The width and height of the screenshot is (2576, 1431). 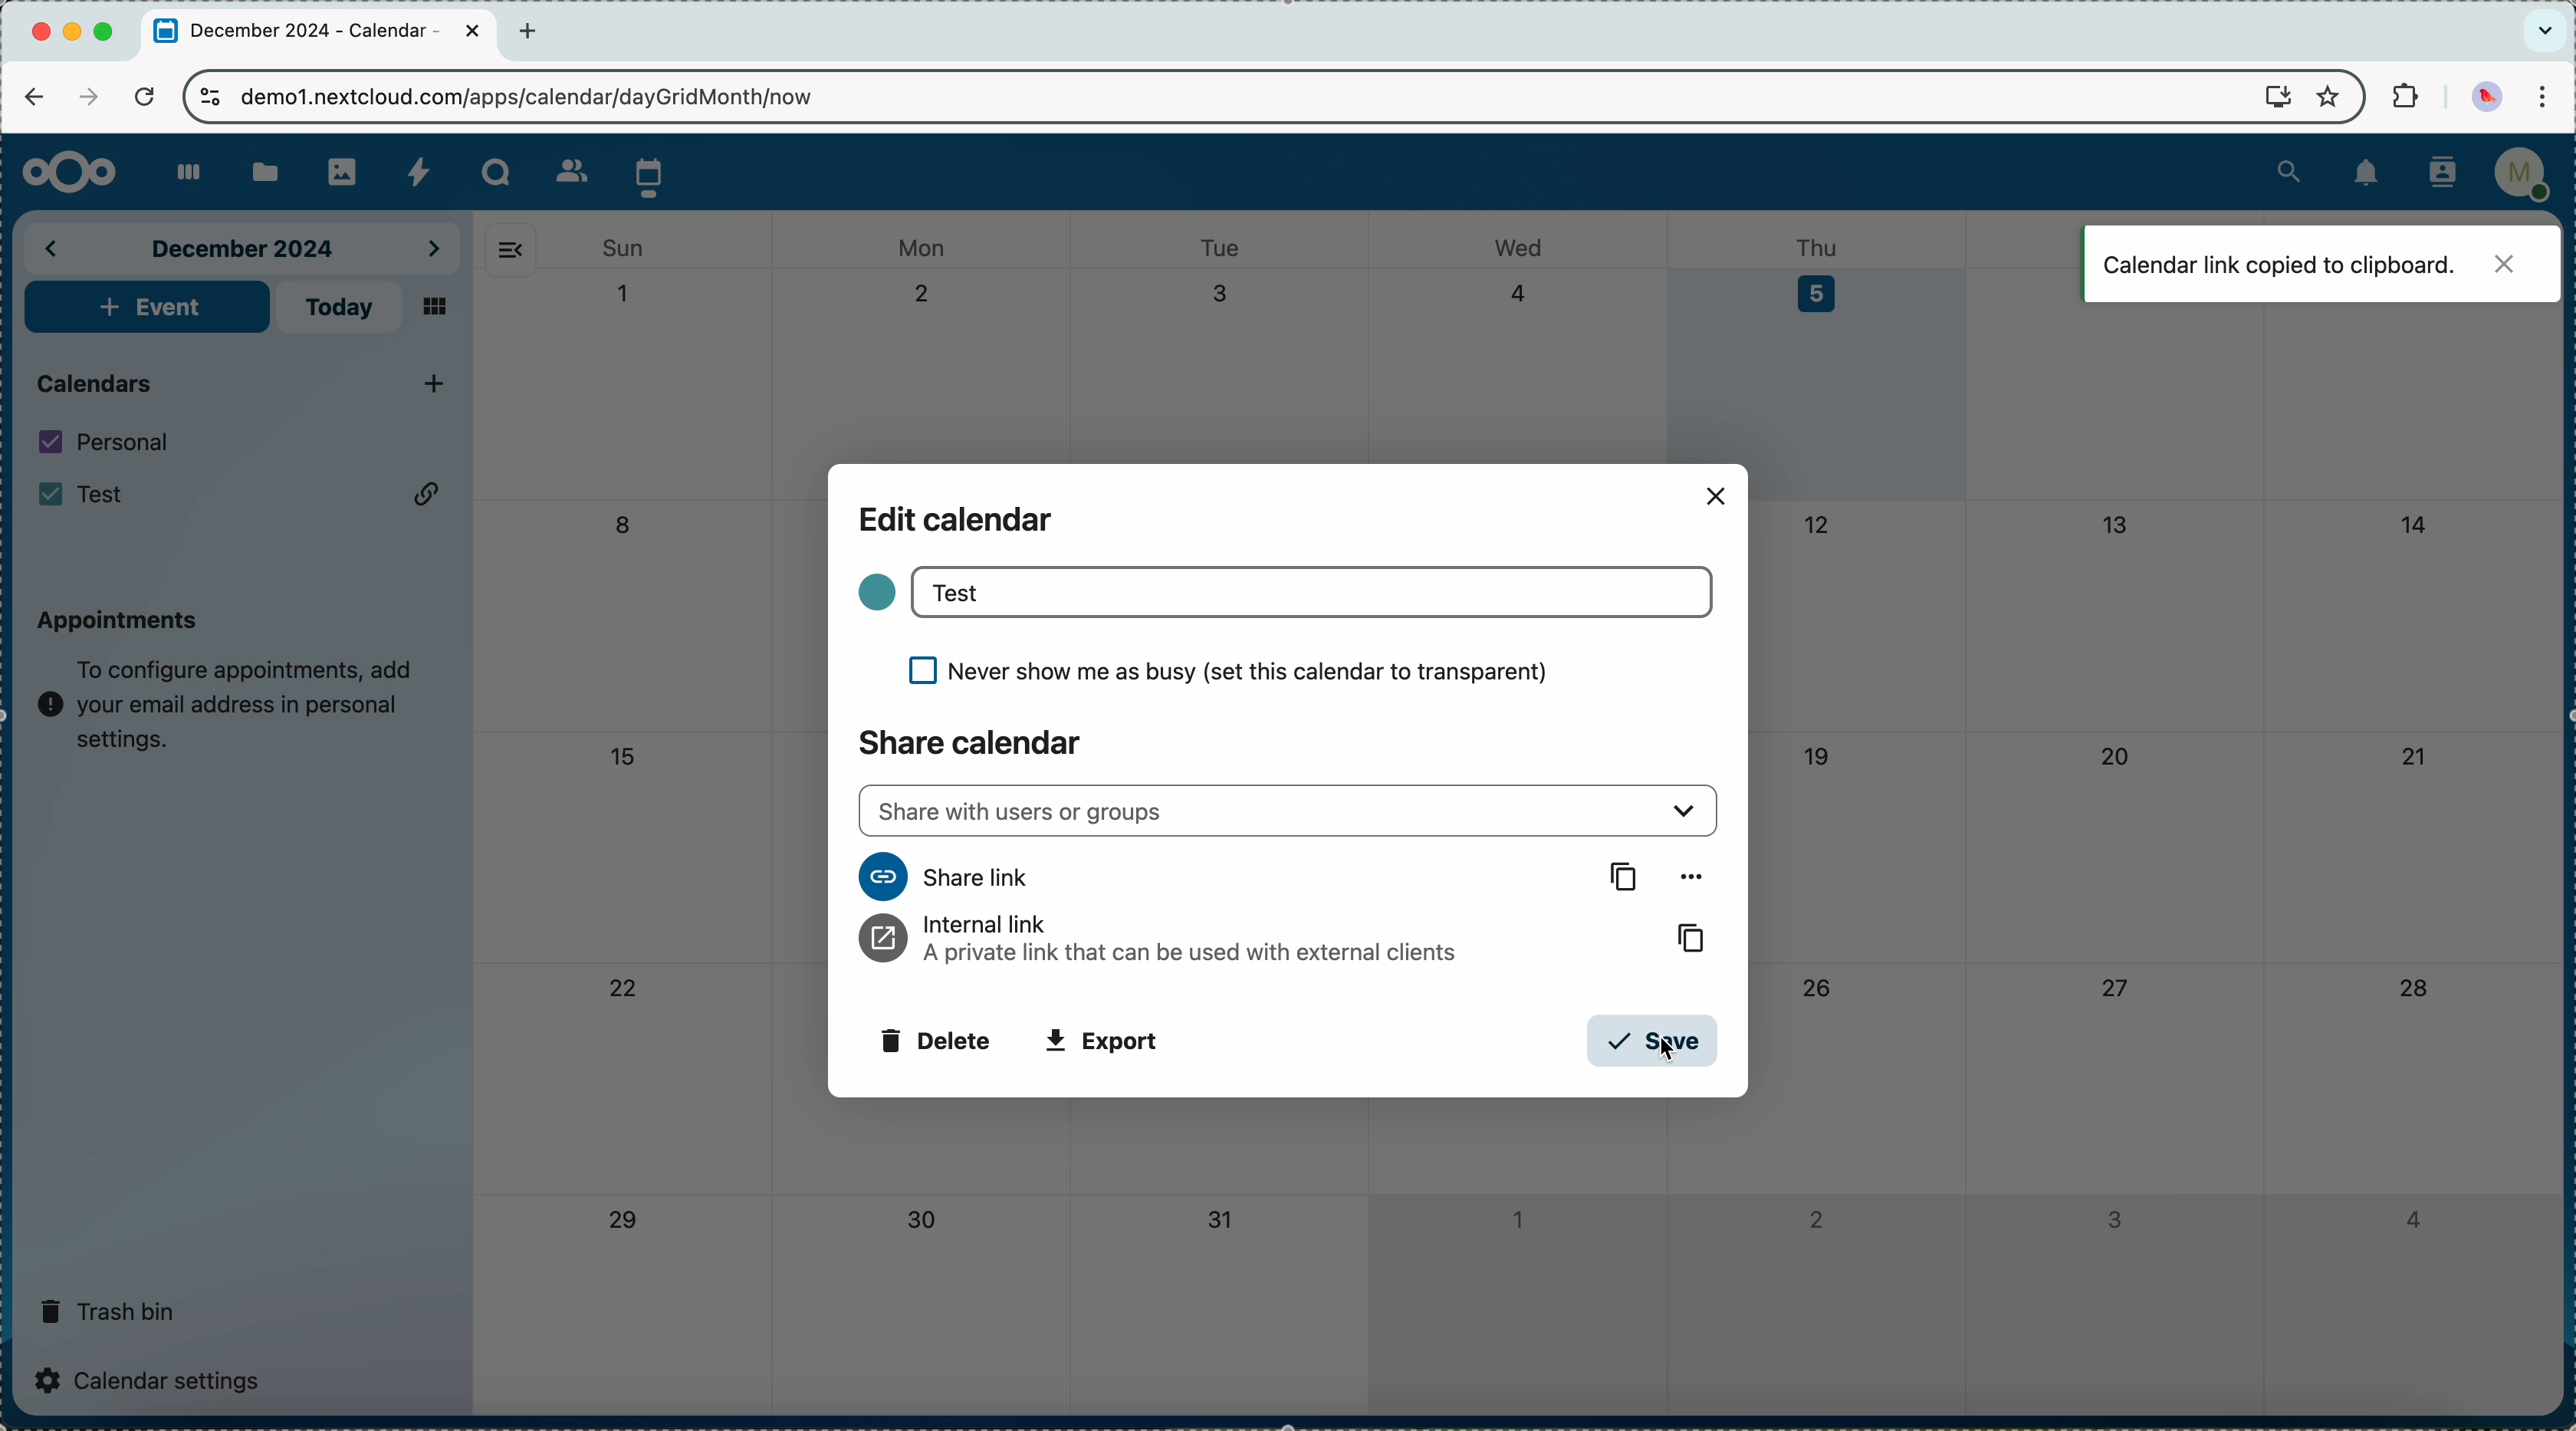 What do you see at coordinates (534, 31) in the screenshot?
I see `new tab` at bounding box center [534, 31].